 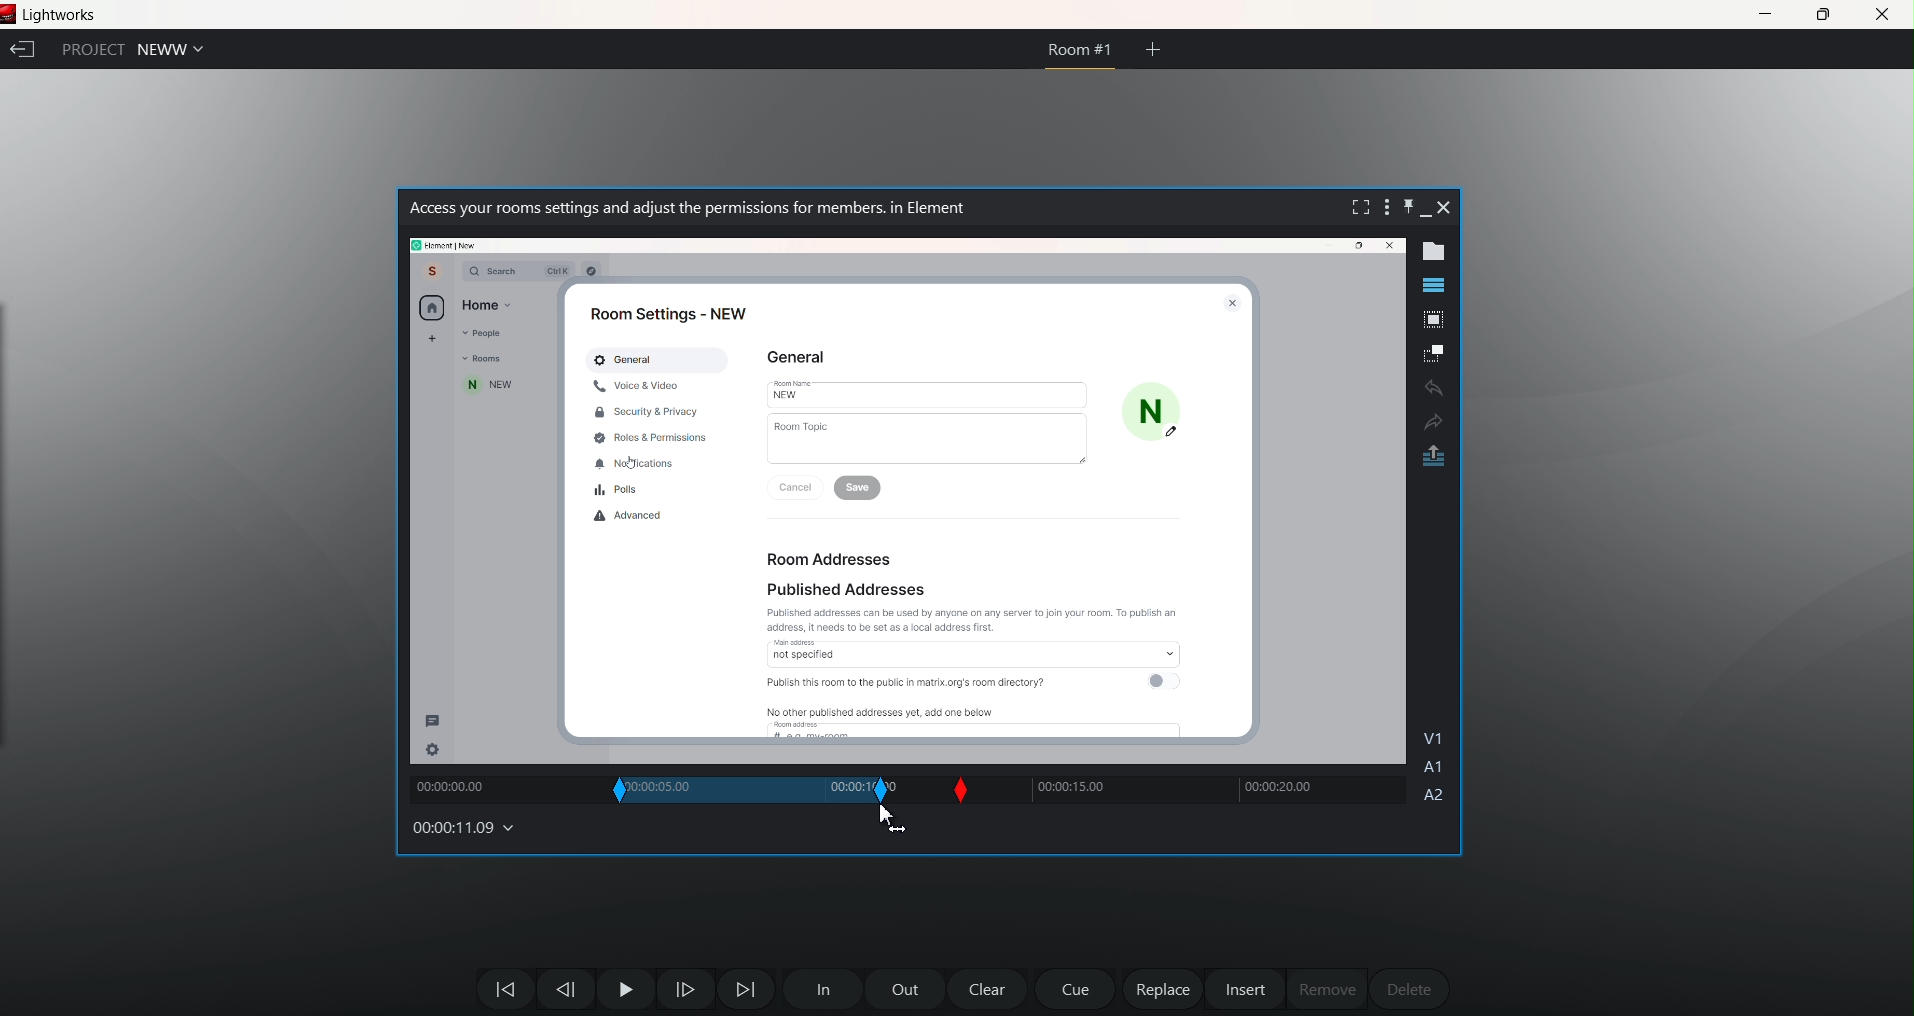 What do you see at coordinates (1766, 13) in the screenshot?
I see `minimize` at bounding box center [1766, 13].